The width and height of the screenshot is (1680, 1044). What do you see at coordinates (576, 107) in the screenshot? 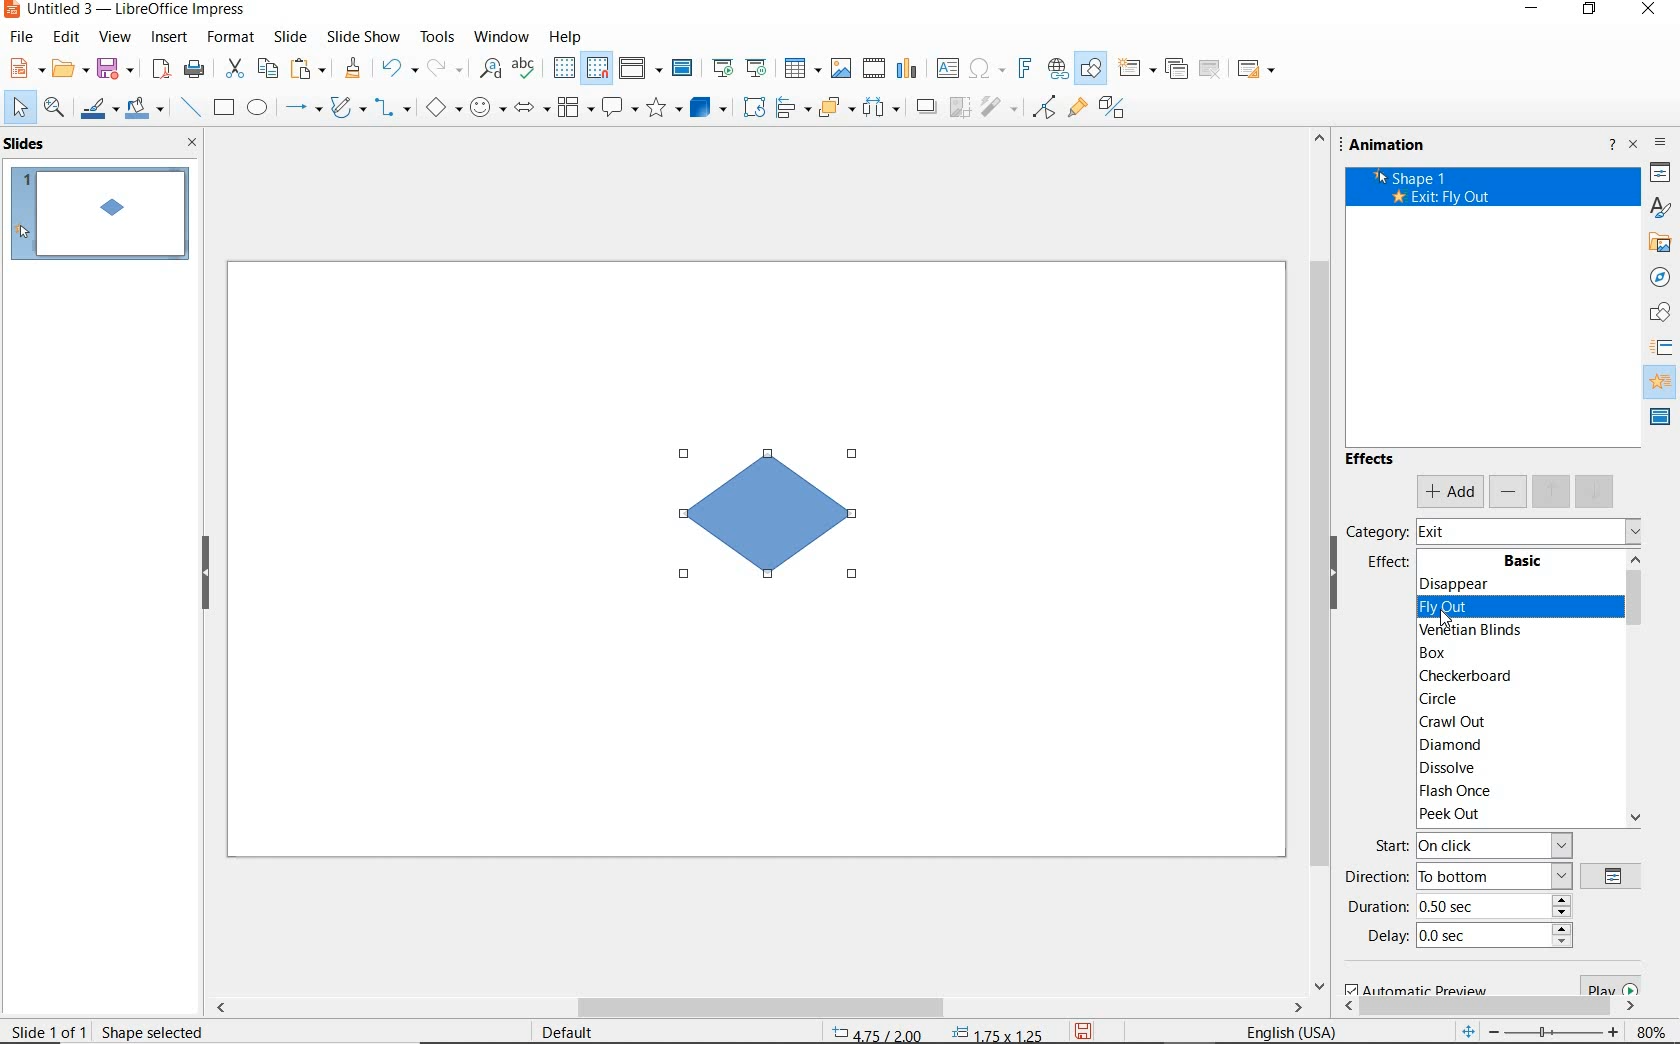
I see `flowchart` at bounding box center [576, 107].